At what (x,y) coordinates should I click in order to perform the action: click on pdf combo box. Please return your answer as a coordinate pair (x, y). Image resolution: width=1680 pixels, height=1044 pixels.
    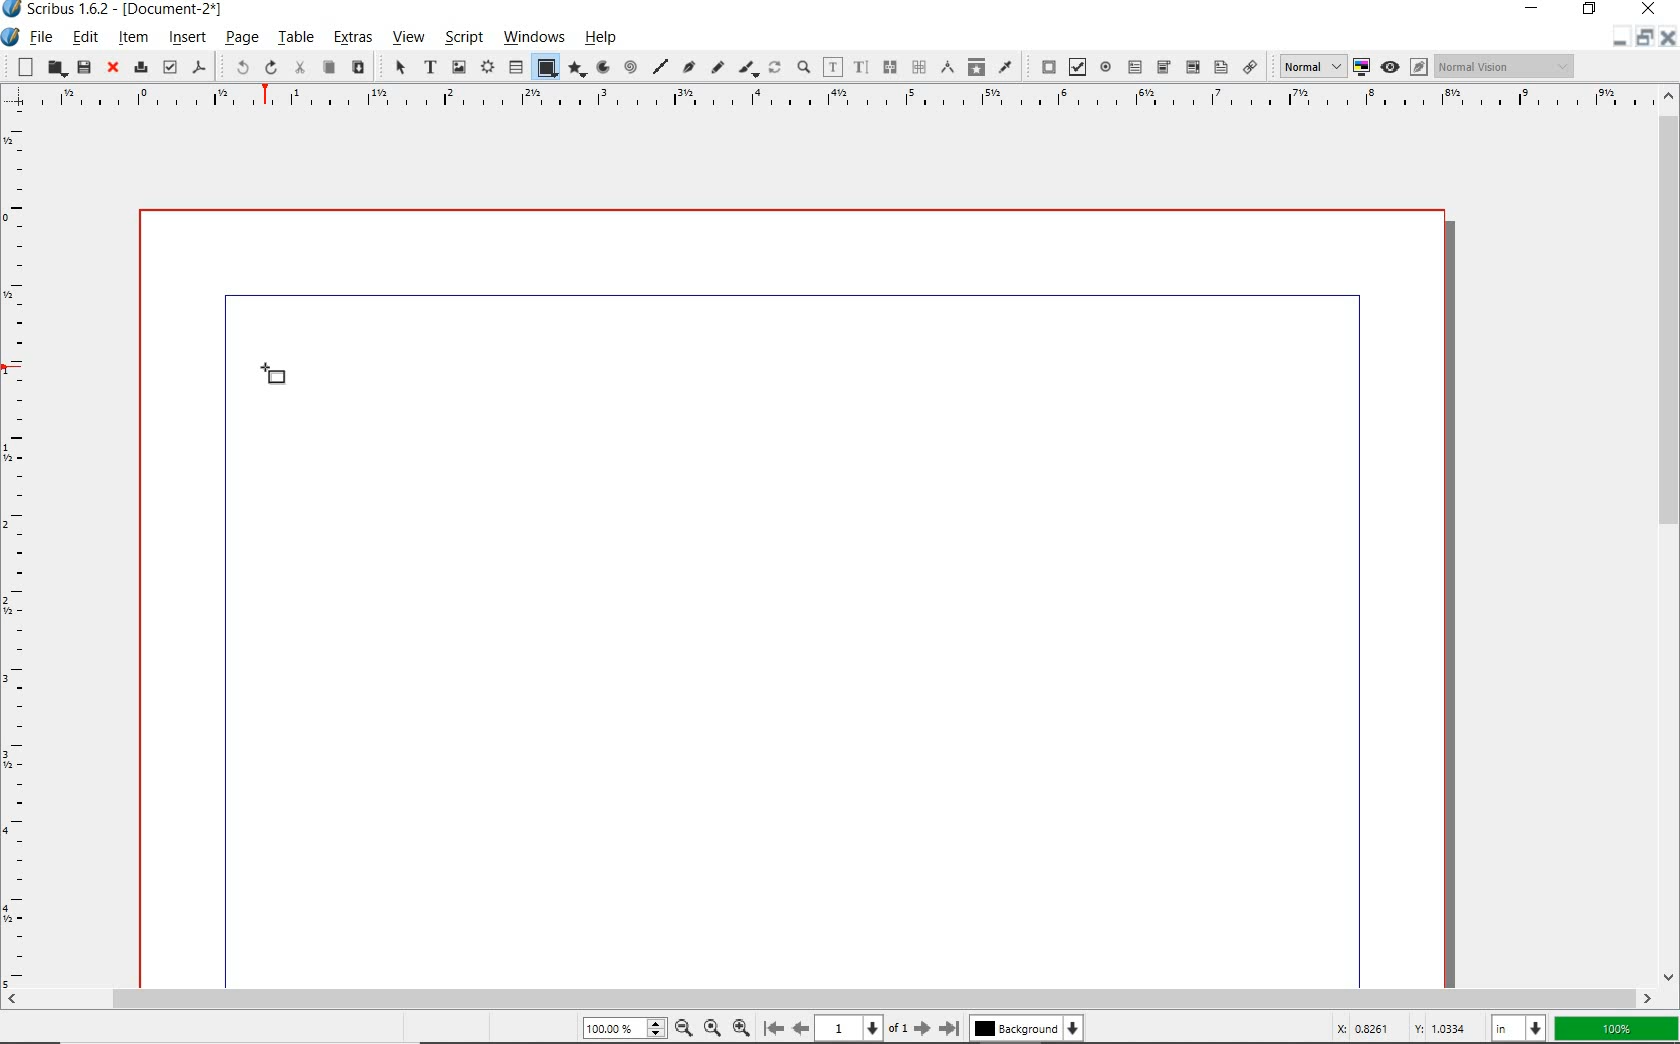
    Looking at the image, I should click on (1163, 68).